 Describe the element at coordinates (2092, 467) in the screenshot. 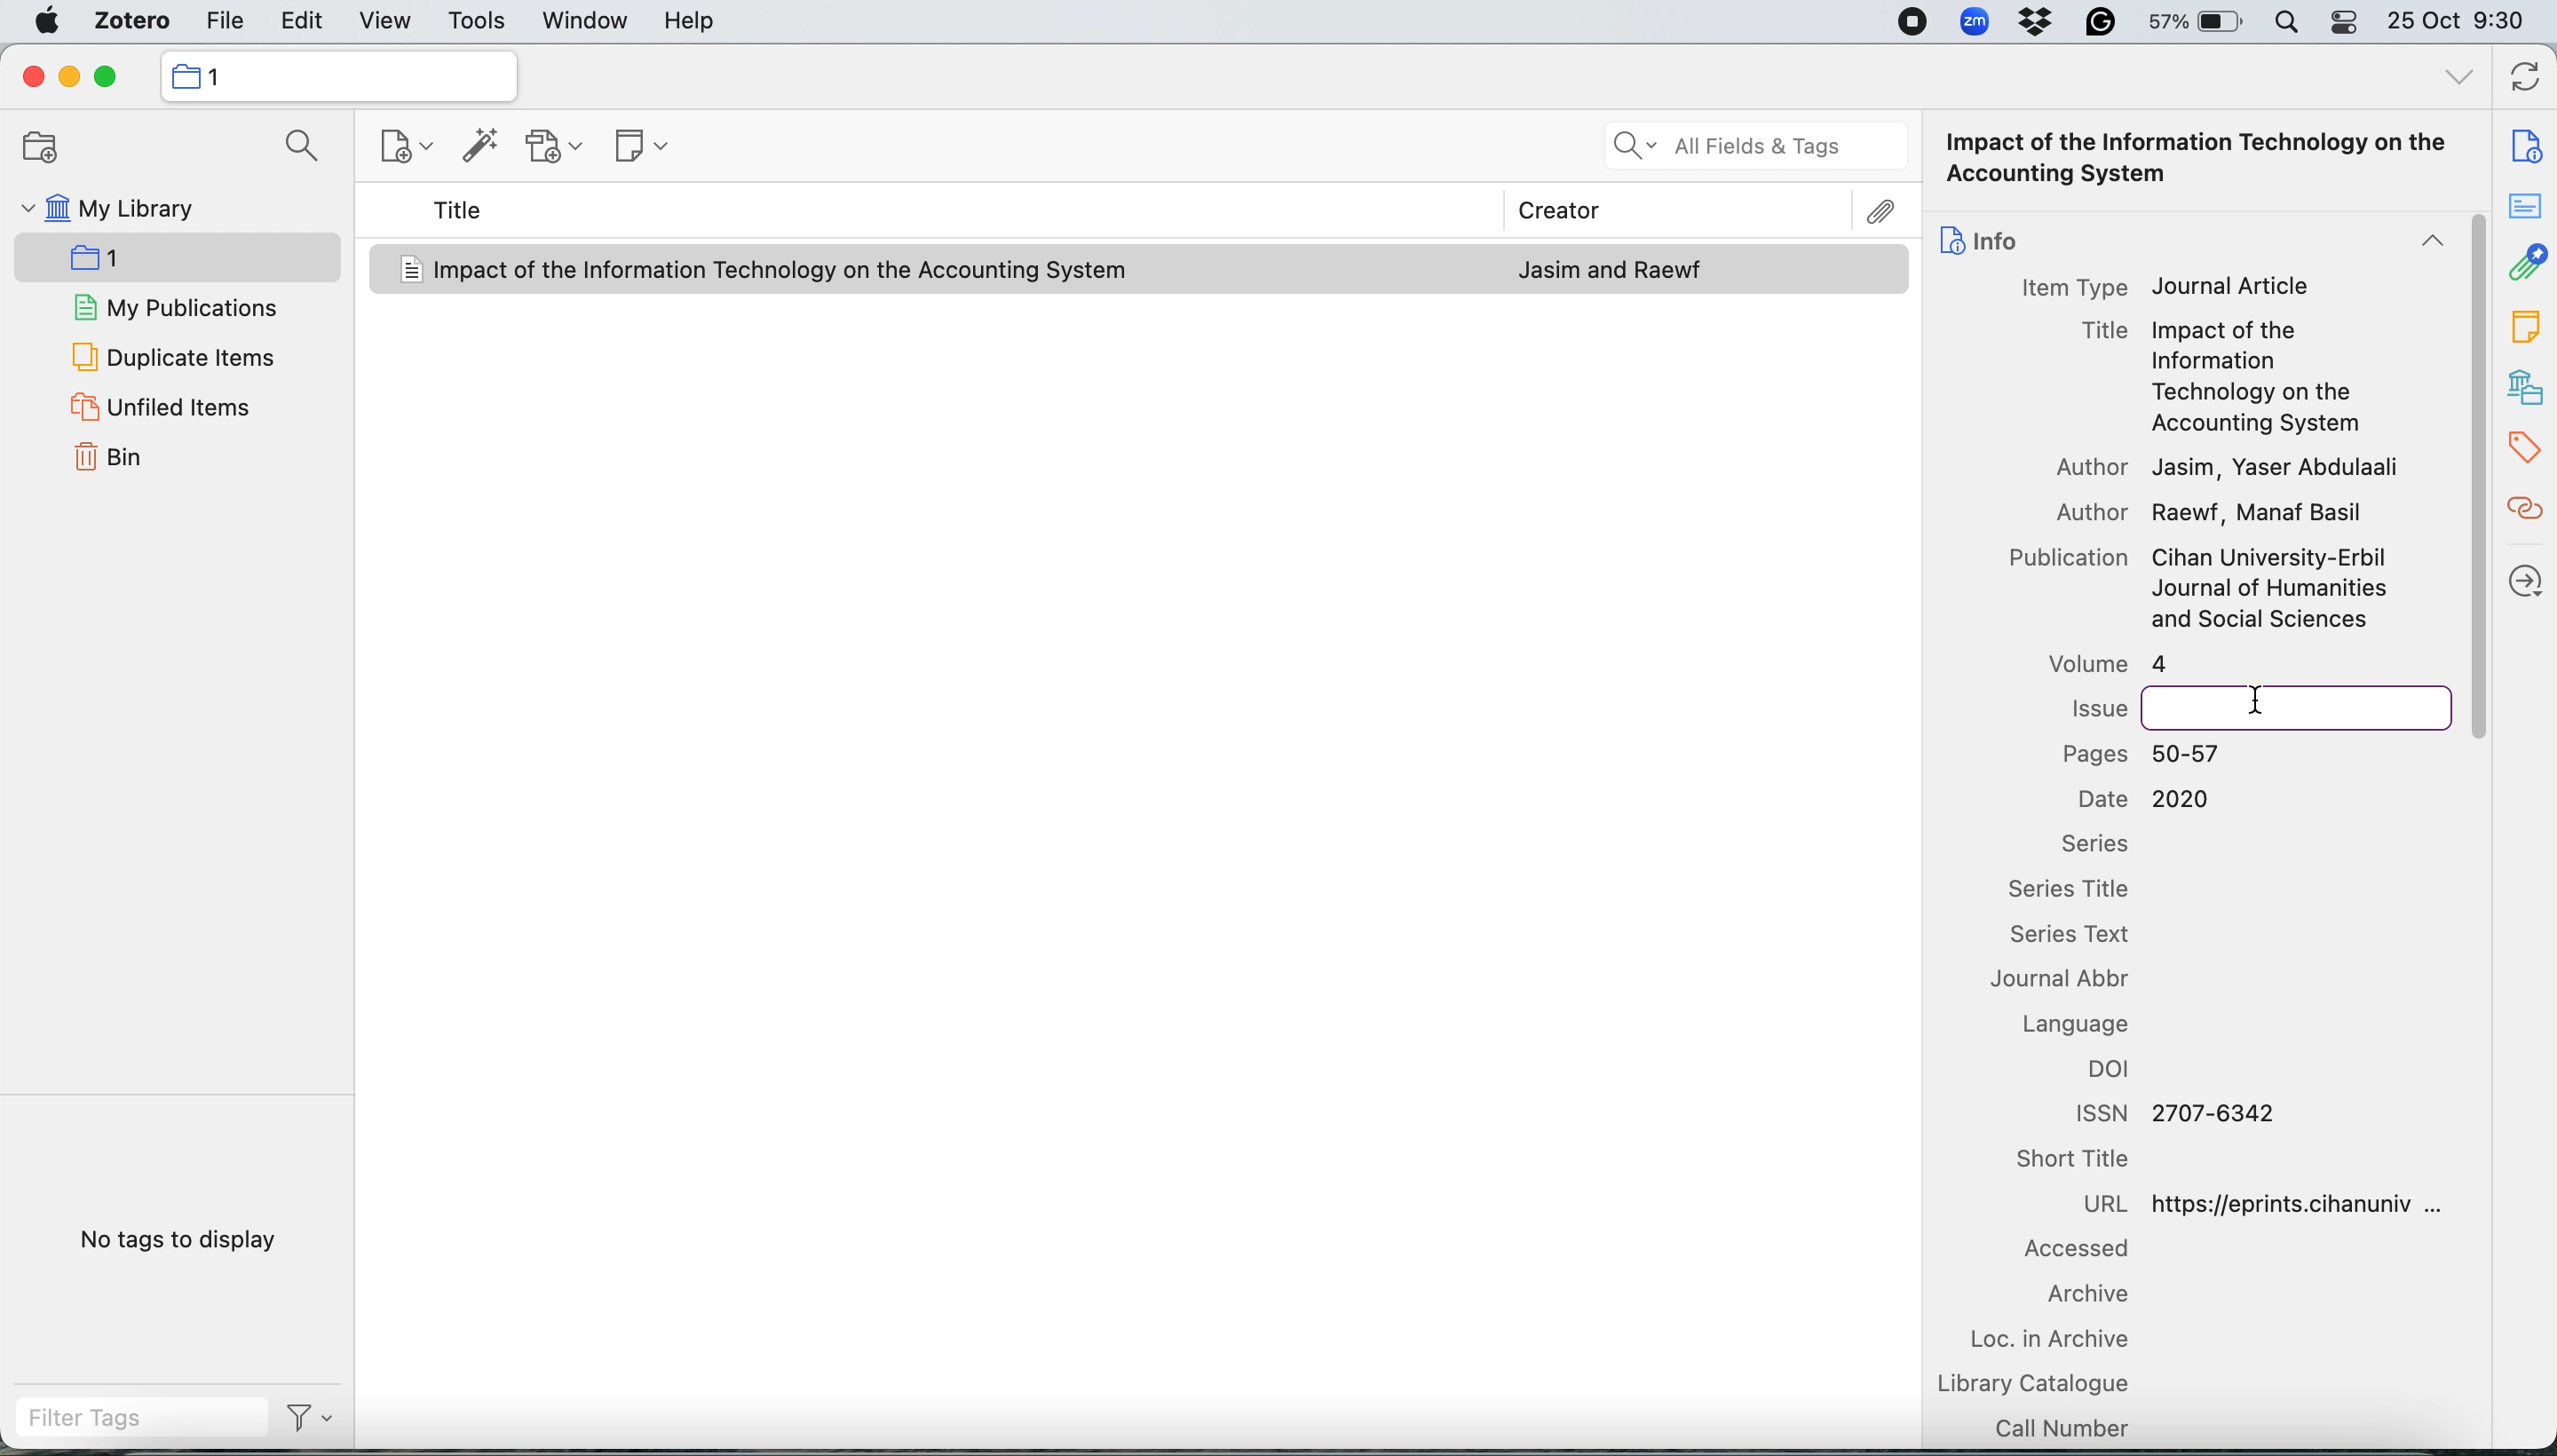

I see `Author` at that location.